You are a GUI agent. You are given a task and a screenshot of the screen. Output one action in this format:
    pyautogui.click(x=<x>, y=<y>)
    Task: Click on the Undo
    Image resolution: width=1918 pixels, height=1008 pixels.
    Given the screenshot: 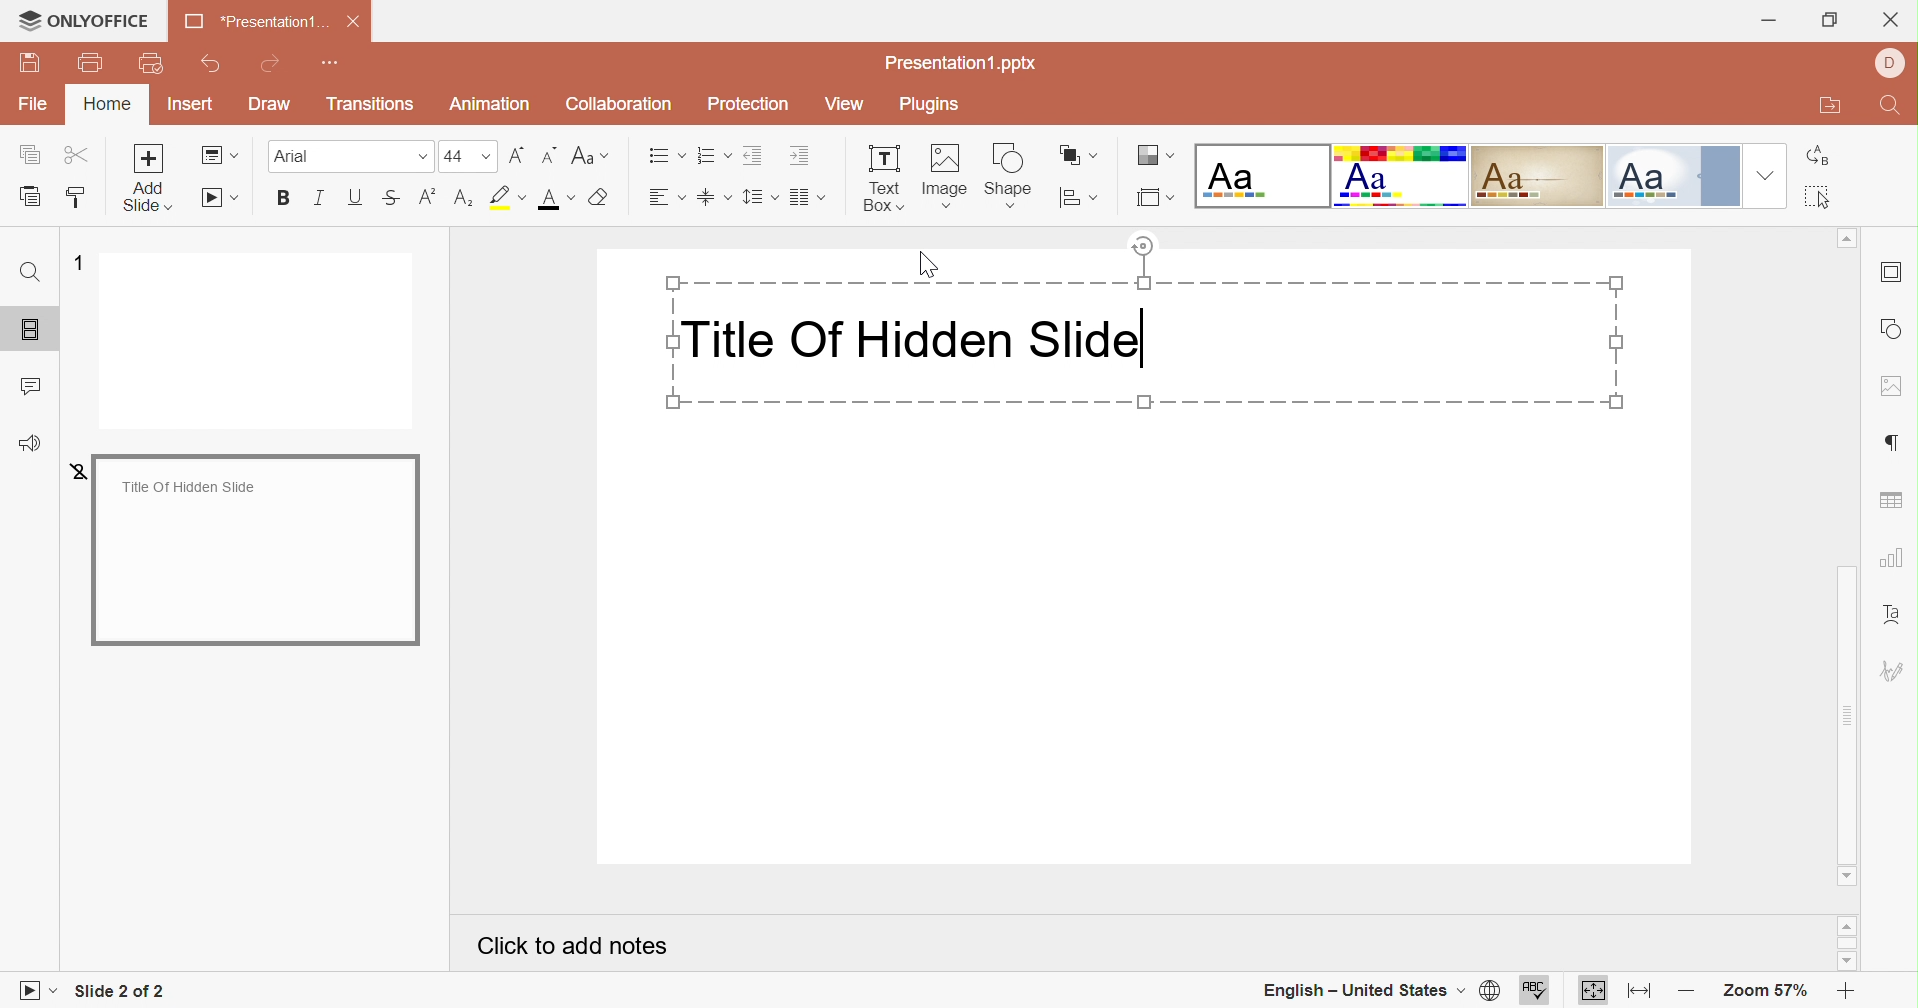 What is the action you would take?
    pyautogui.click(x=210, y=67)
    